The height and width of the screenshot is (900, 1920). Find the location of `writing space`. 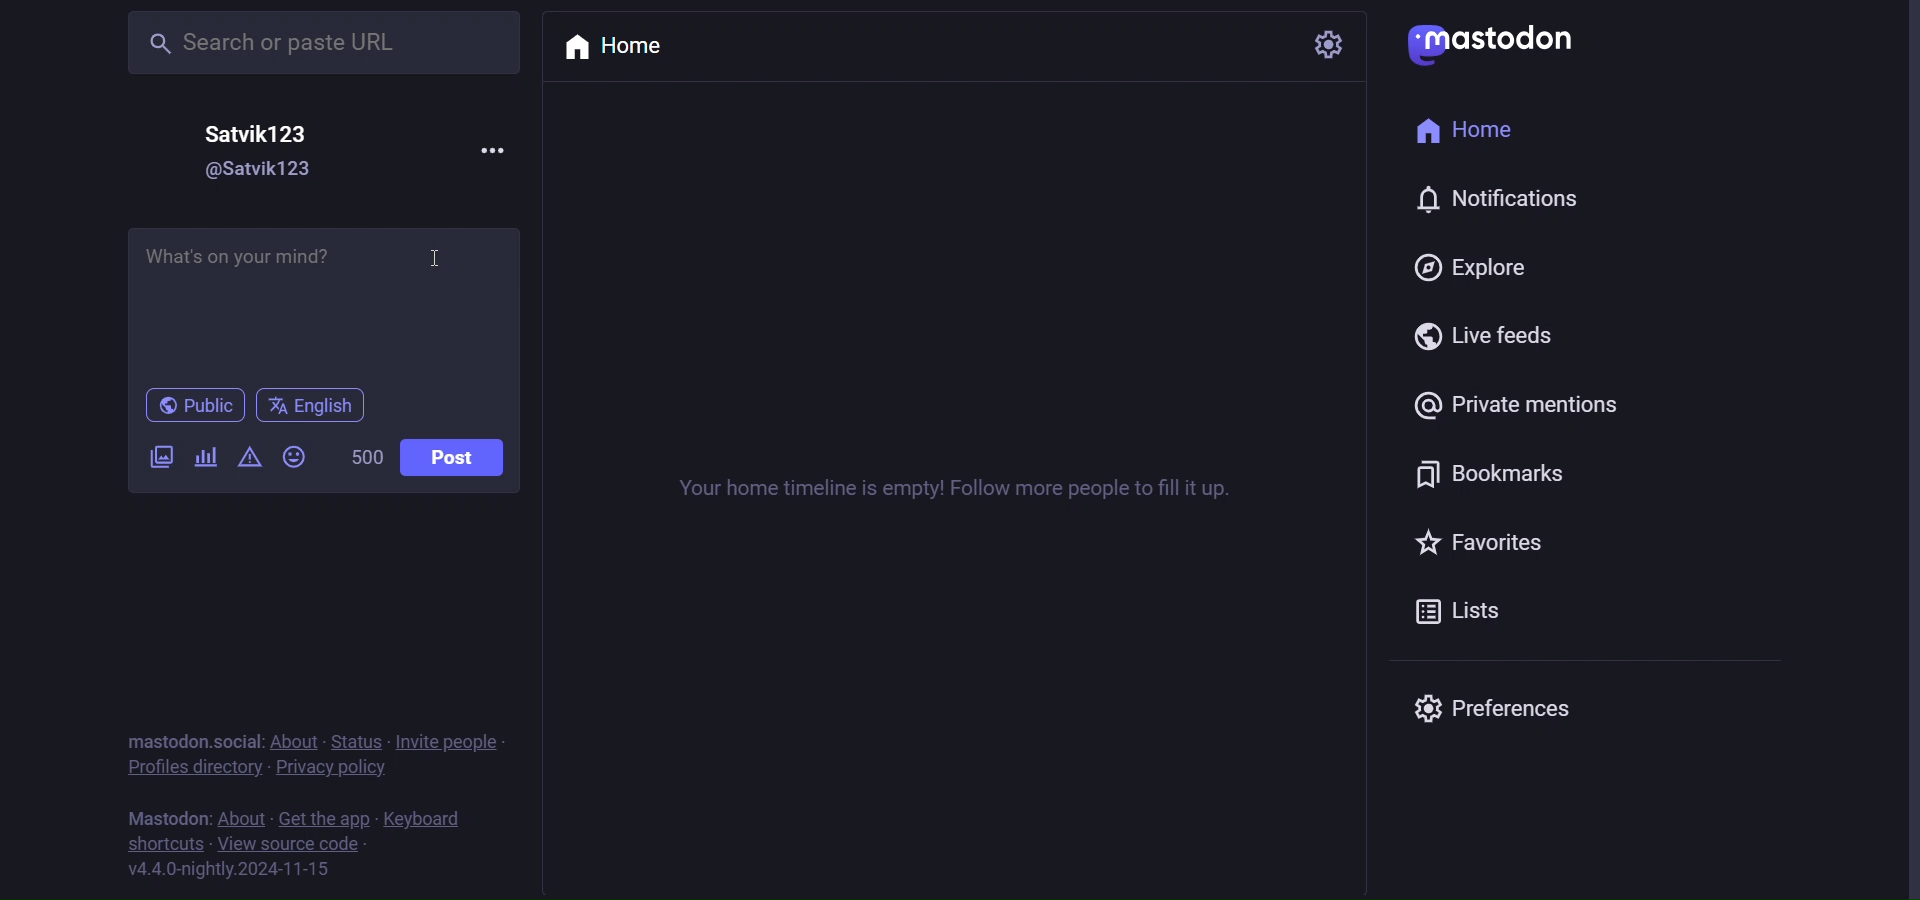

writing space is located at coordinates (323, 305).